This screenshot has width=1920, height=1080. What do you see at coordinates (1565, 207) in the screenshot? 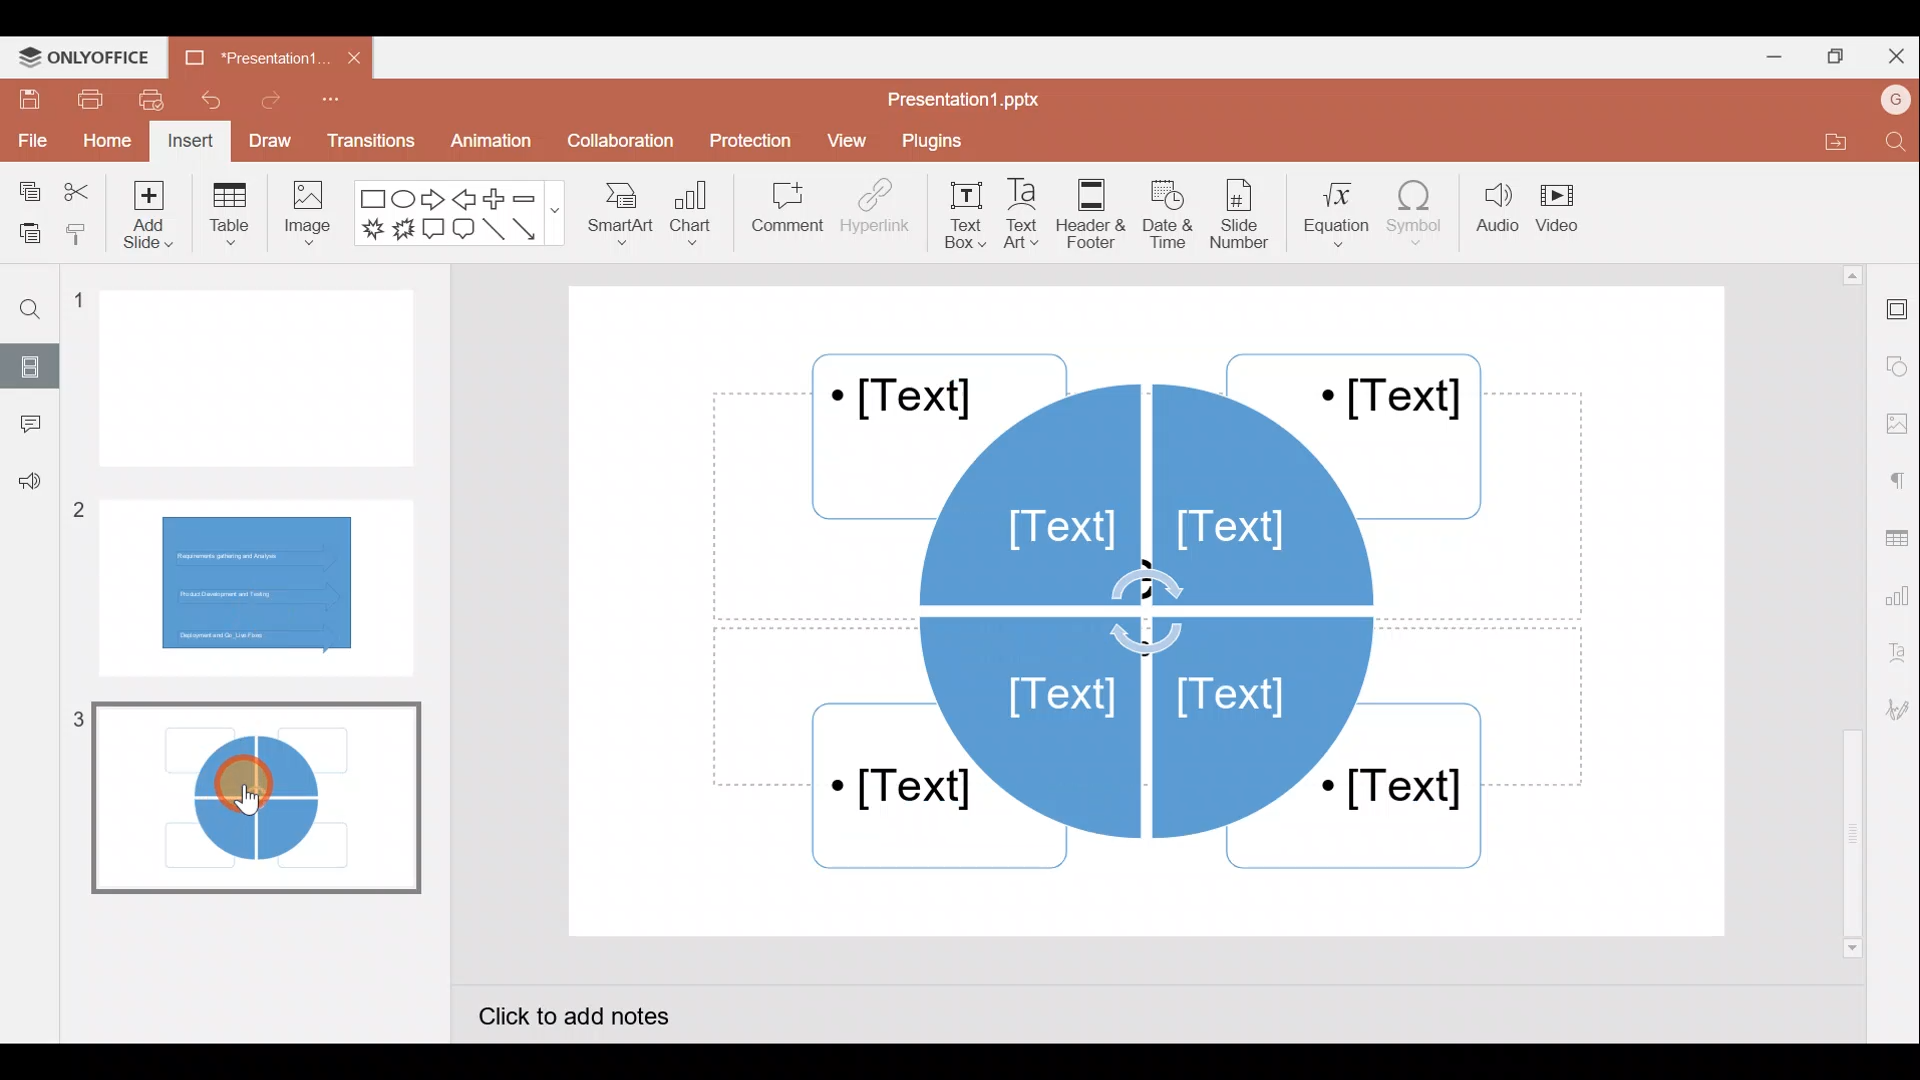
I see `Video` at bounding box center [1565, 207].